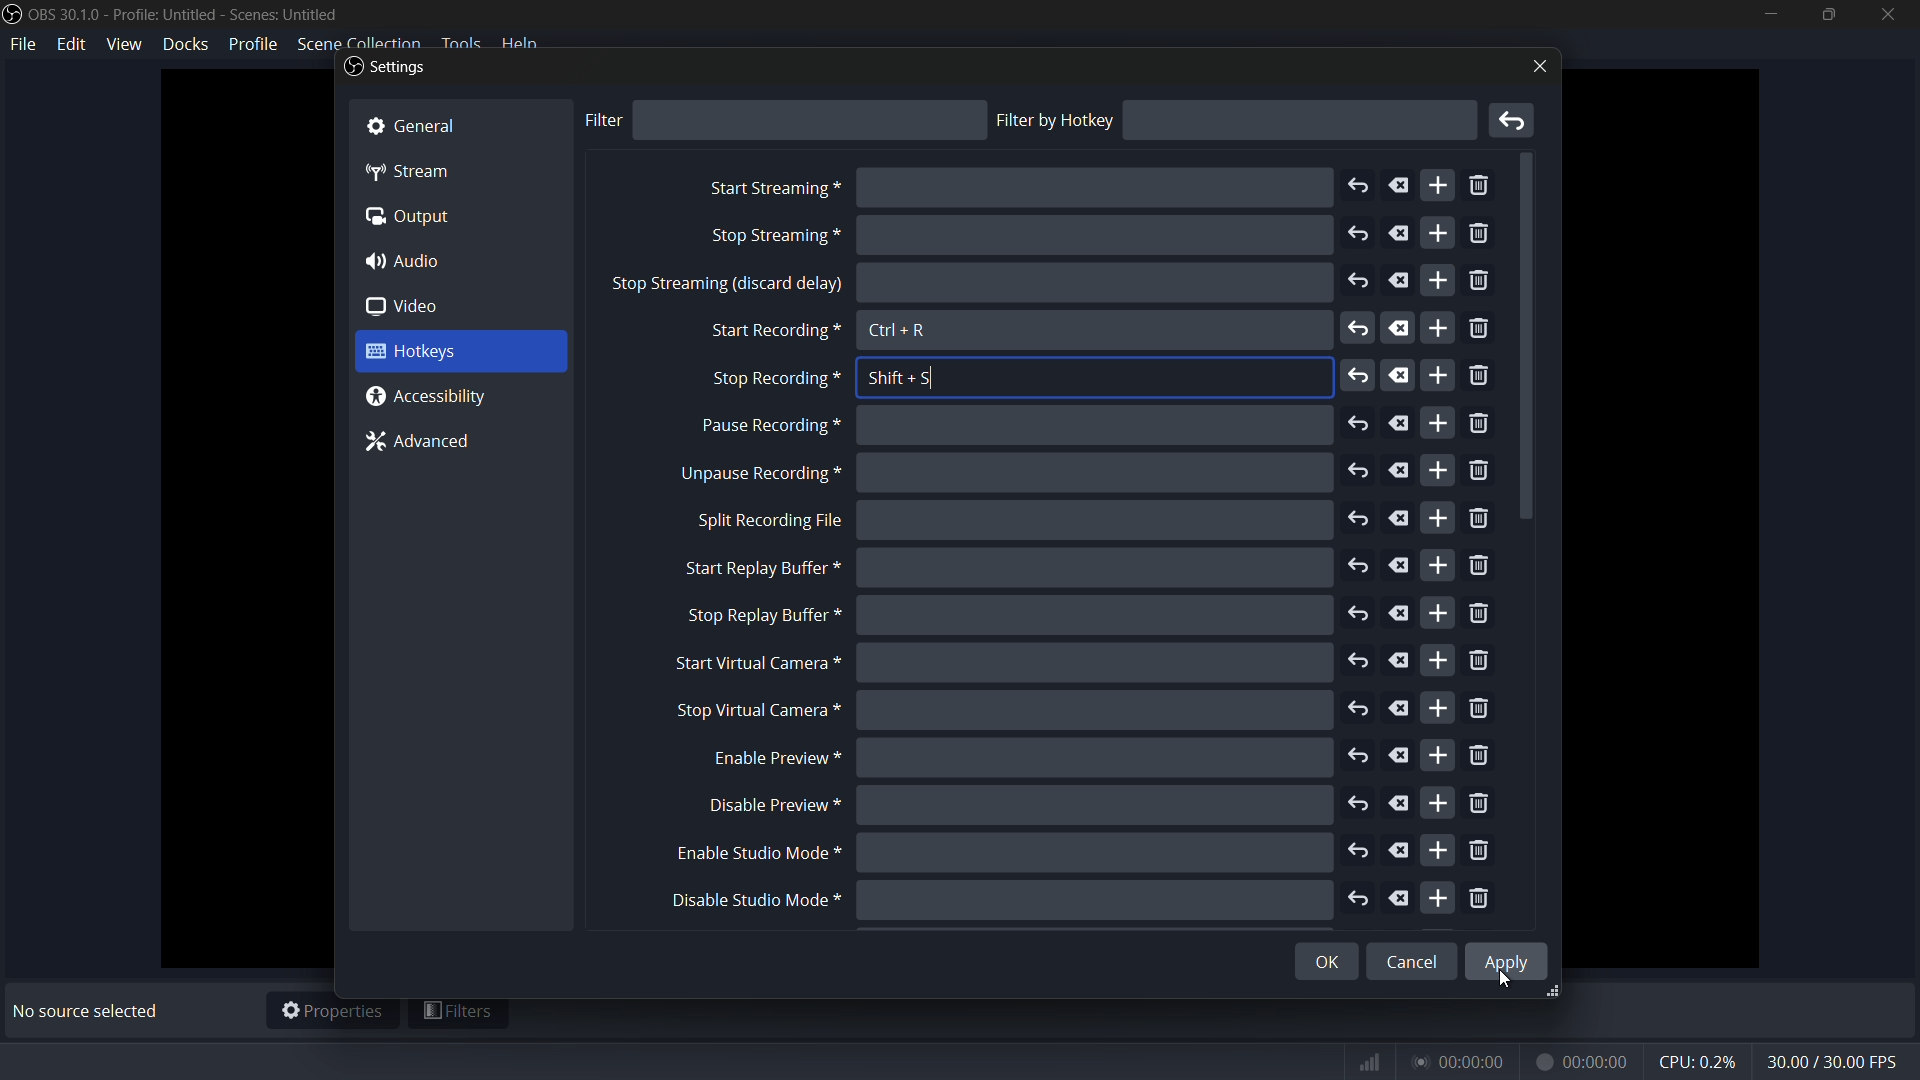 This screenshot has height=1080, width=1920. I want to click on cursor, so click(1508, 981).